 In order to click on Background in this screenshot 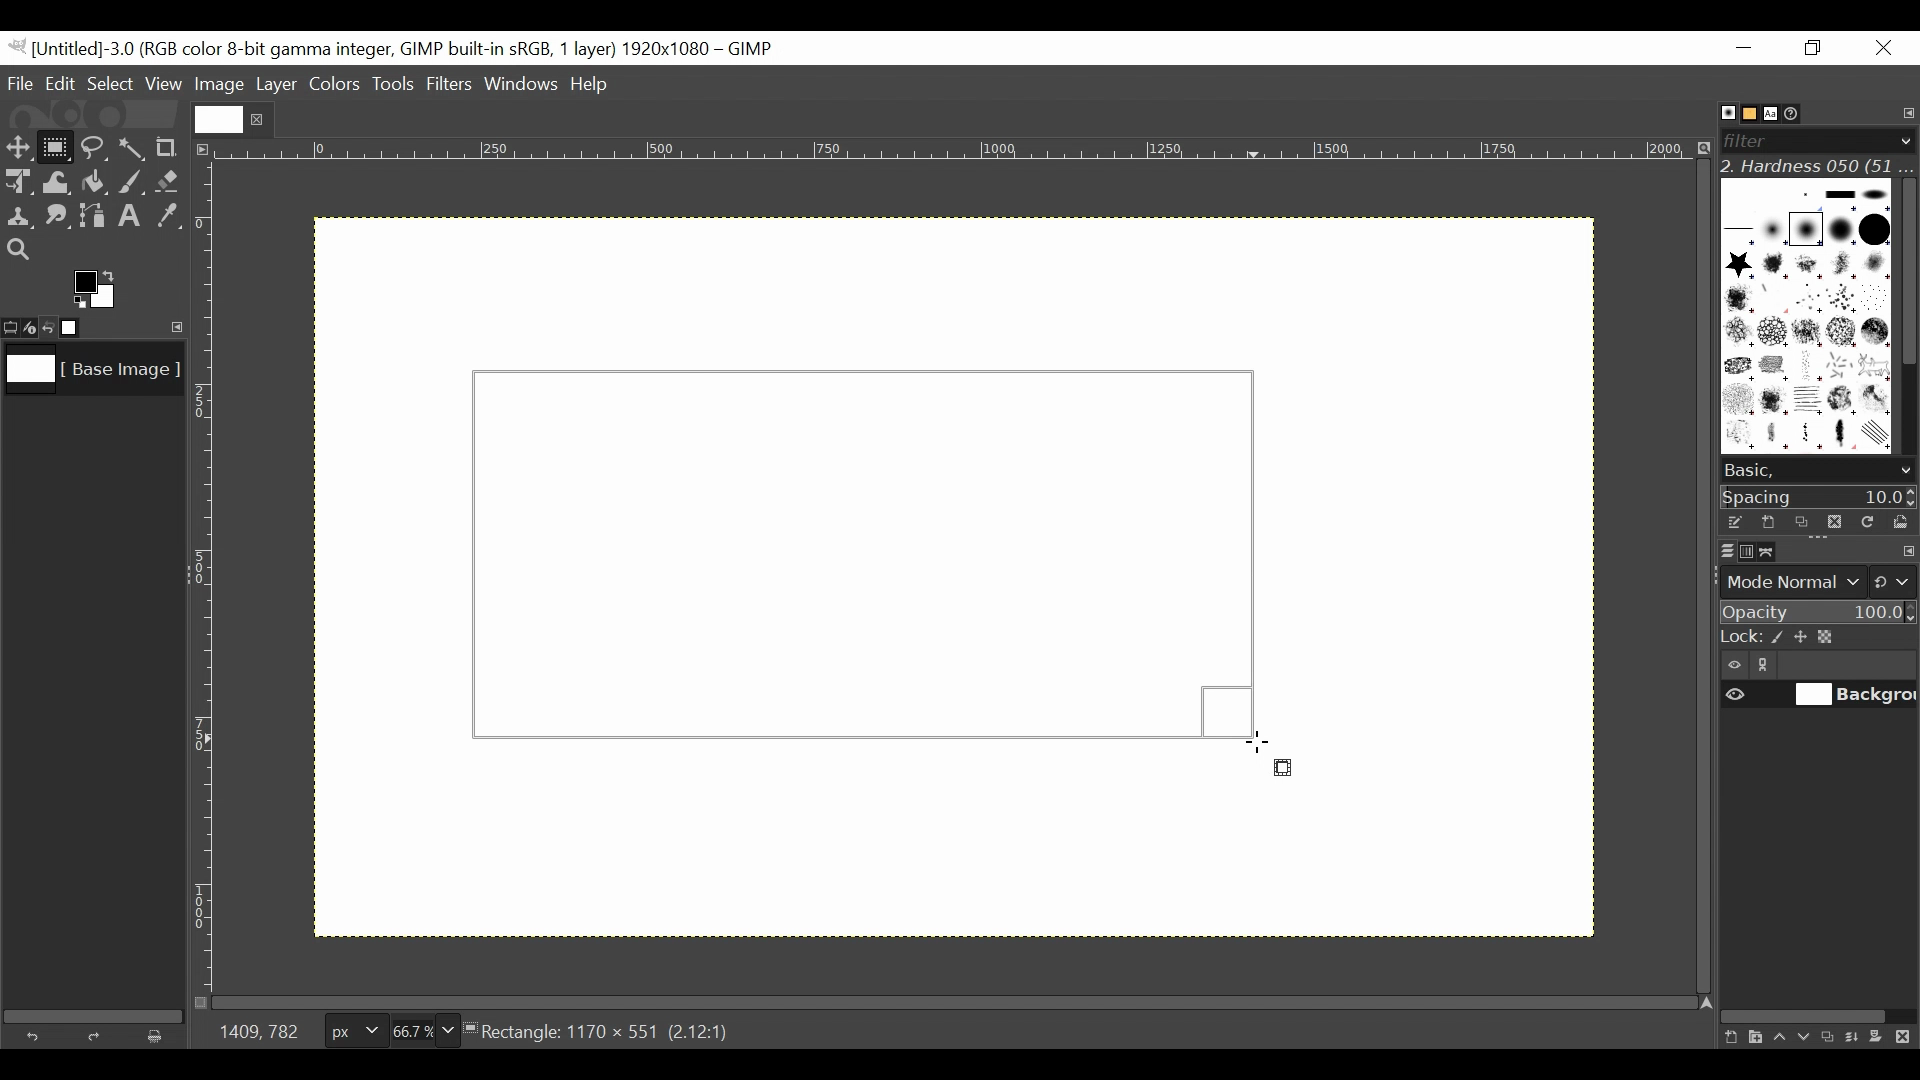, I will do `click(766, 469)`.